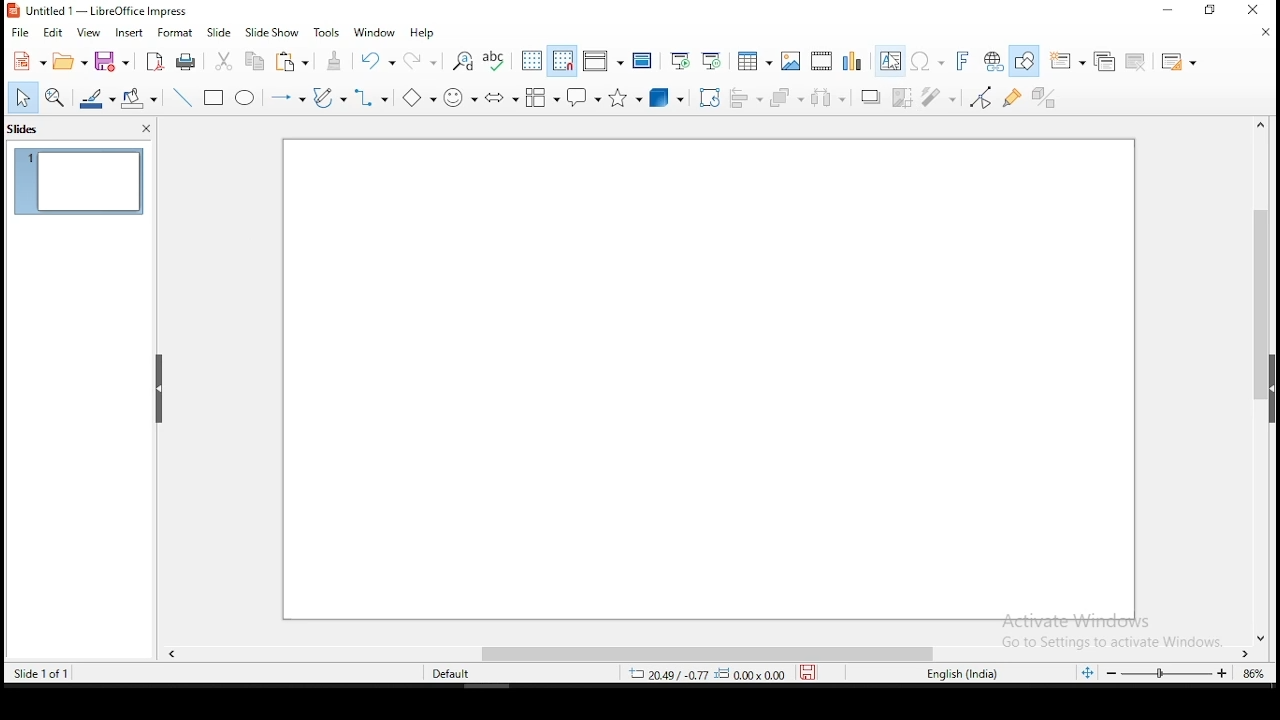  Describe the element at coordinates (248, 98) in the screenshot. I see `ellipse` at that location.